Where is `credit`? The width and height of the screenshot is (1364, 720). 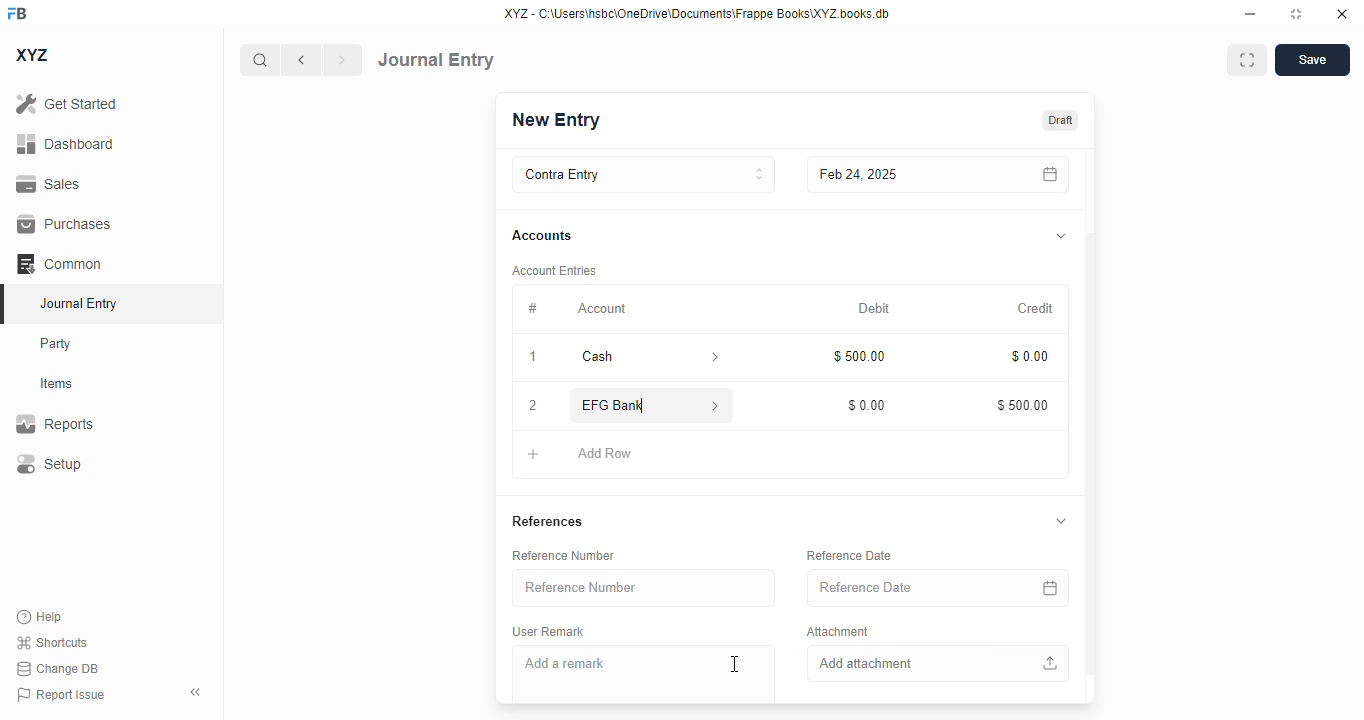
credit is located at coordinates (1035, 308).